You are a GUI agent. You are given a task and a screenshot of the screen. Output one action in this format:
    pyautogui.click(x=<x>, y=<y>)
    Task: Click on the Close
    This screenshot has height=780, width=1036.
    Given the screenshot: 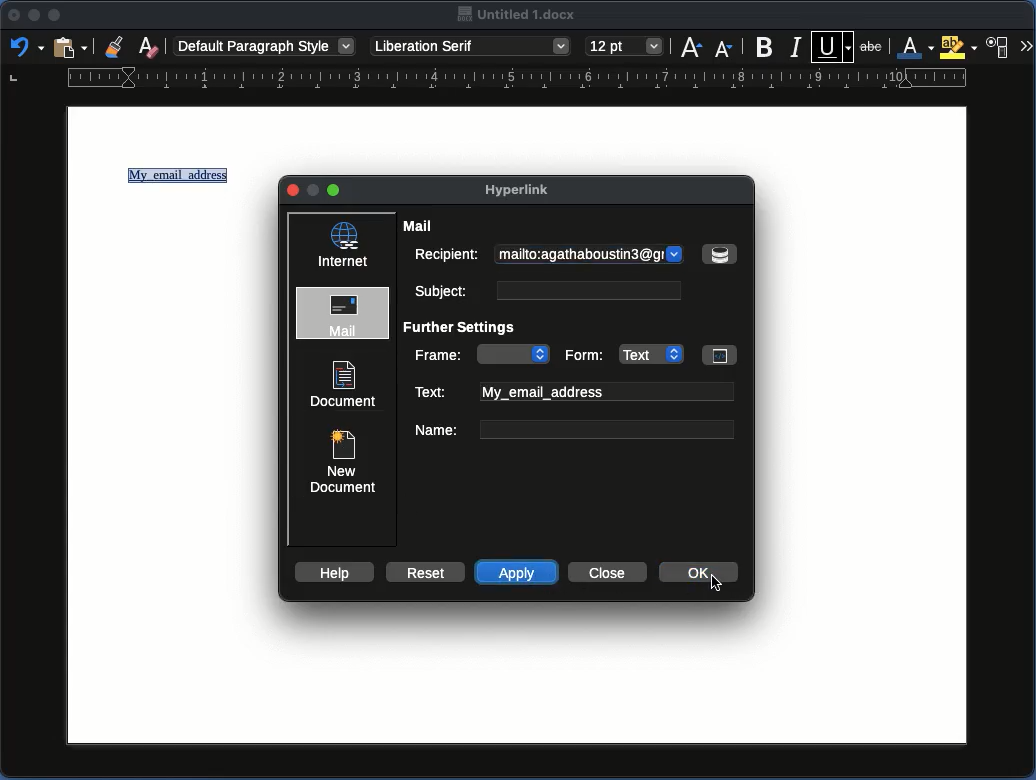 What is the action you would take?
    pyautogui.click(x=294, y=191)
    